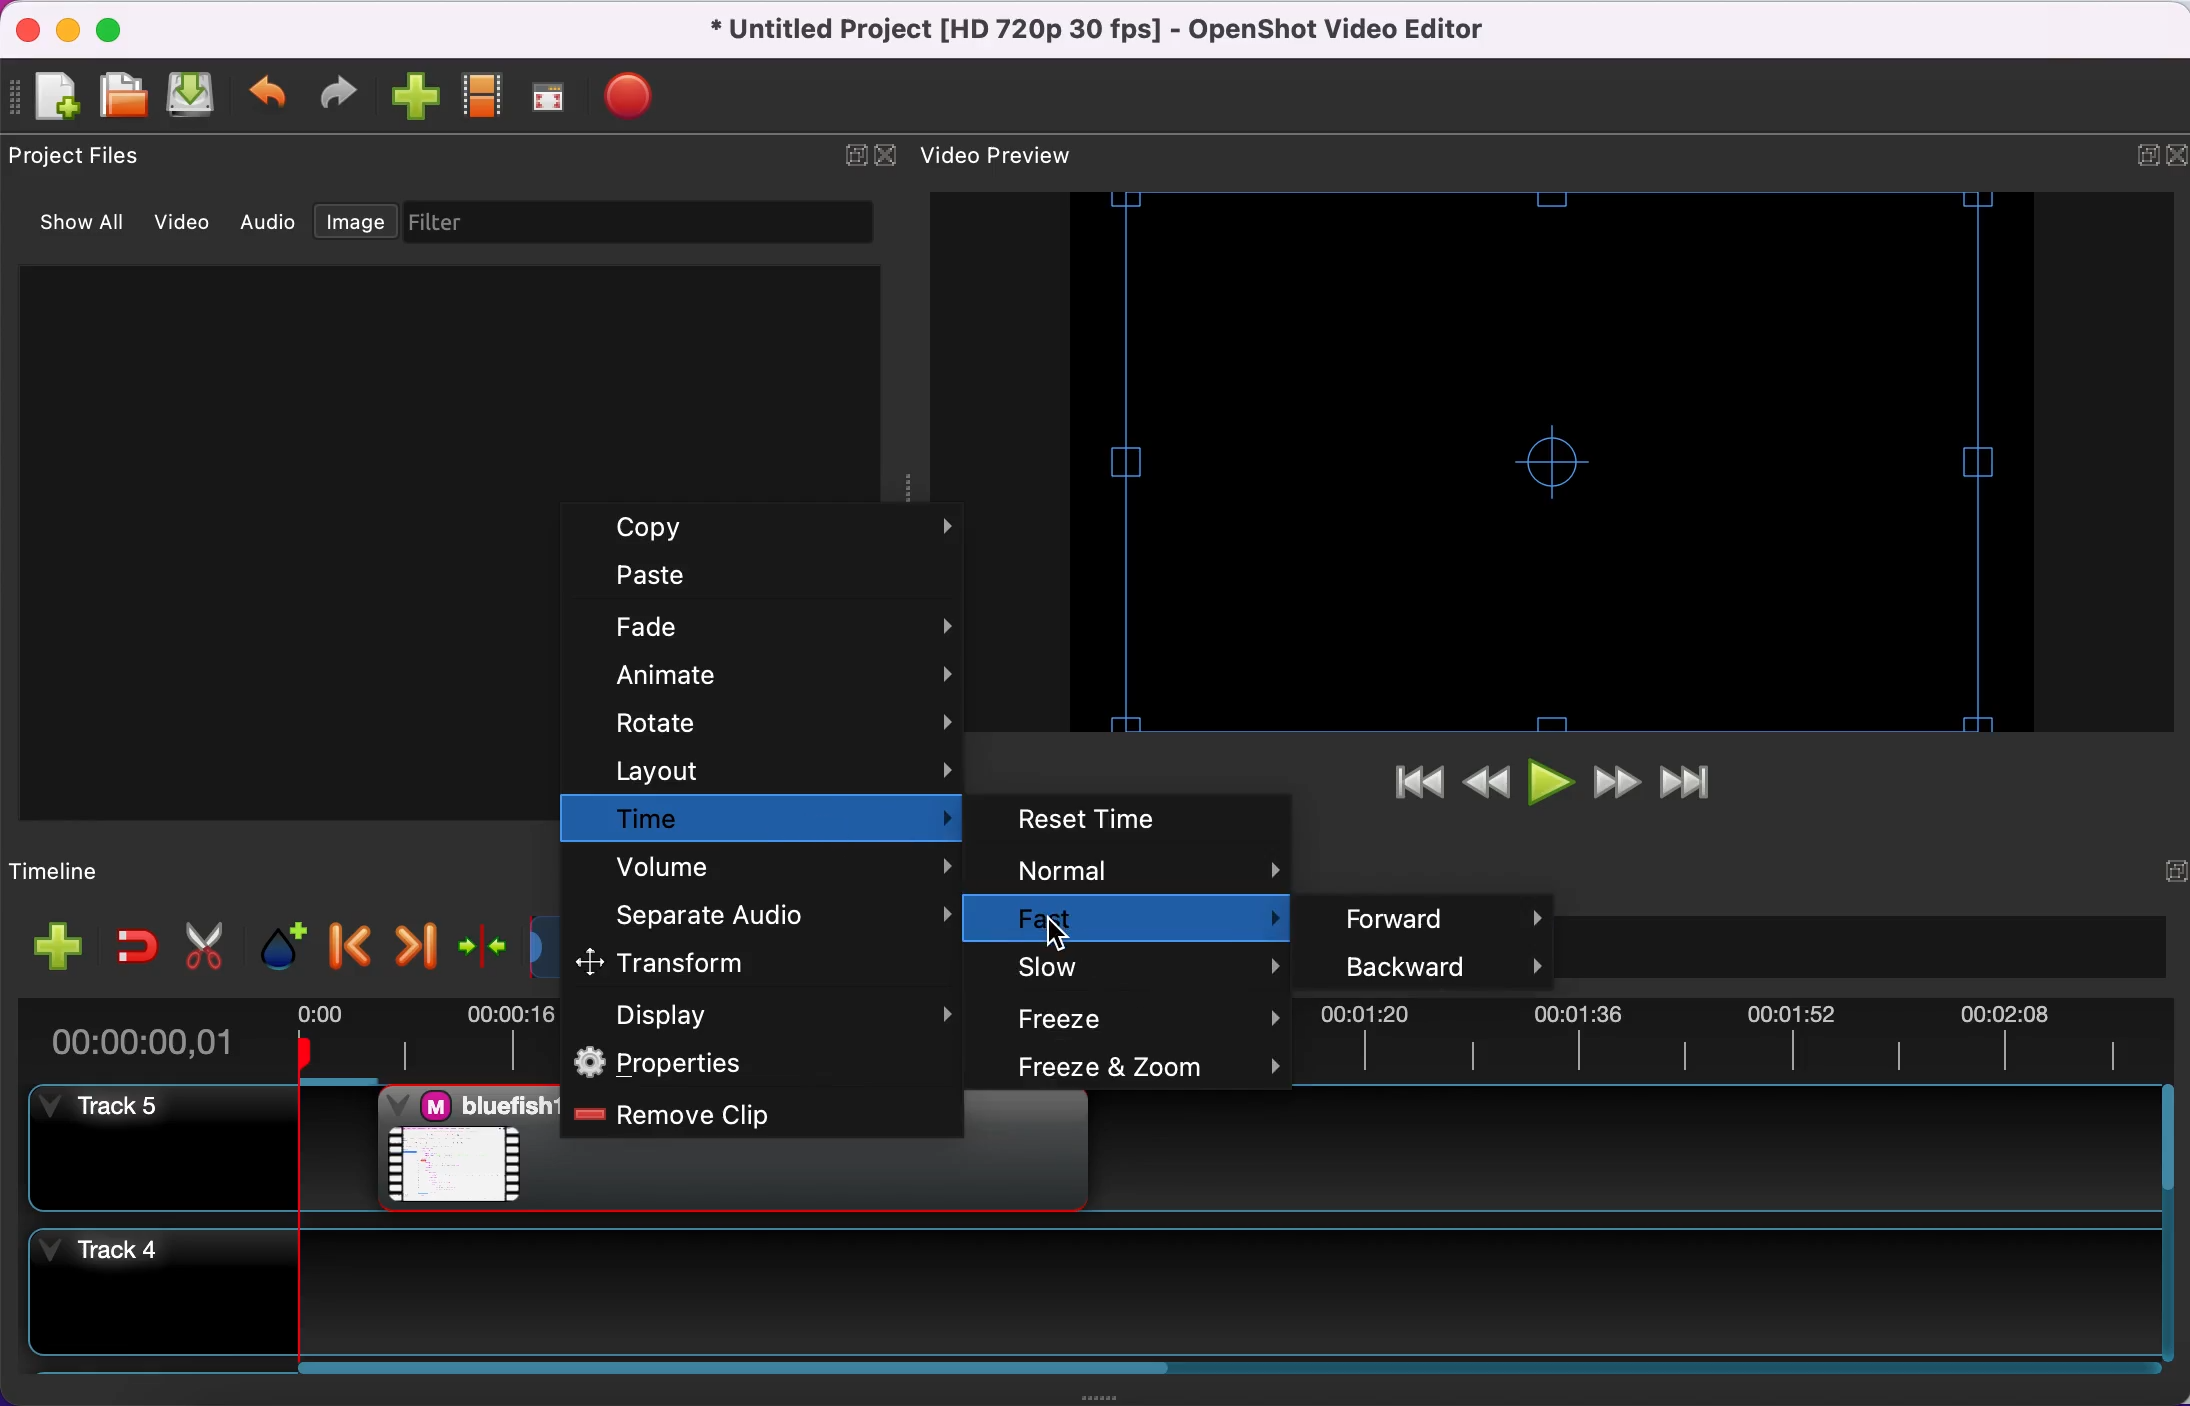 The image size is (2190, 1406). Describe the element at coordinates (2160, 873) in the screenshot. I see `expand/hide` at that location.